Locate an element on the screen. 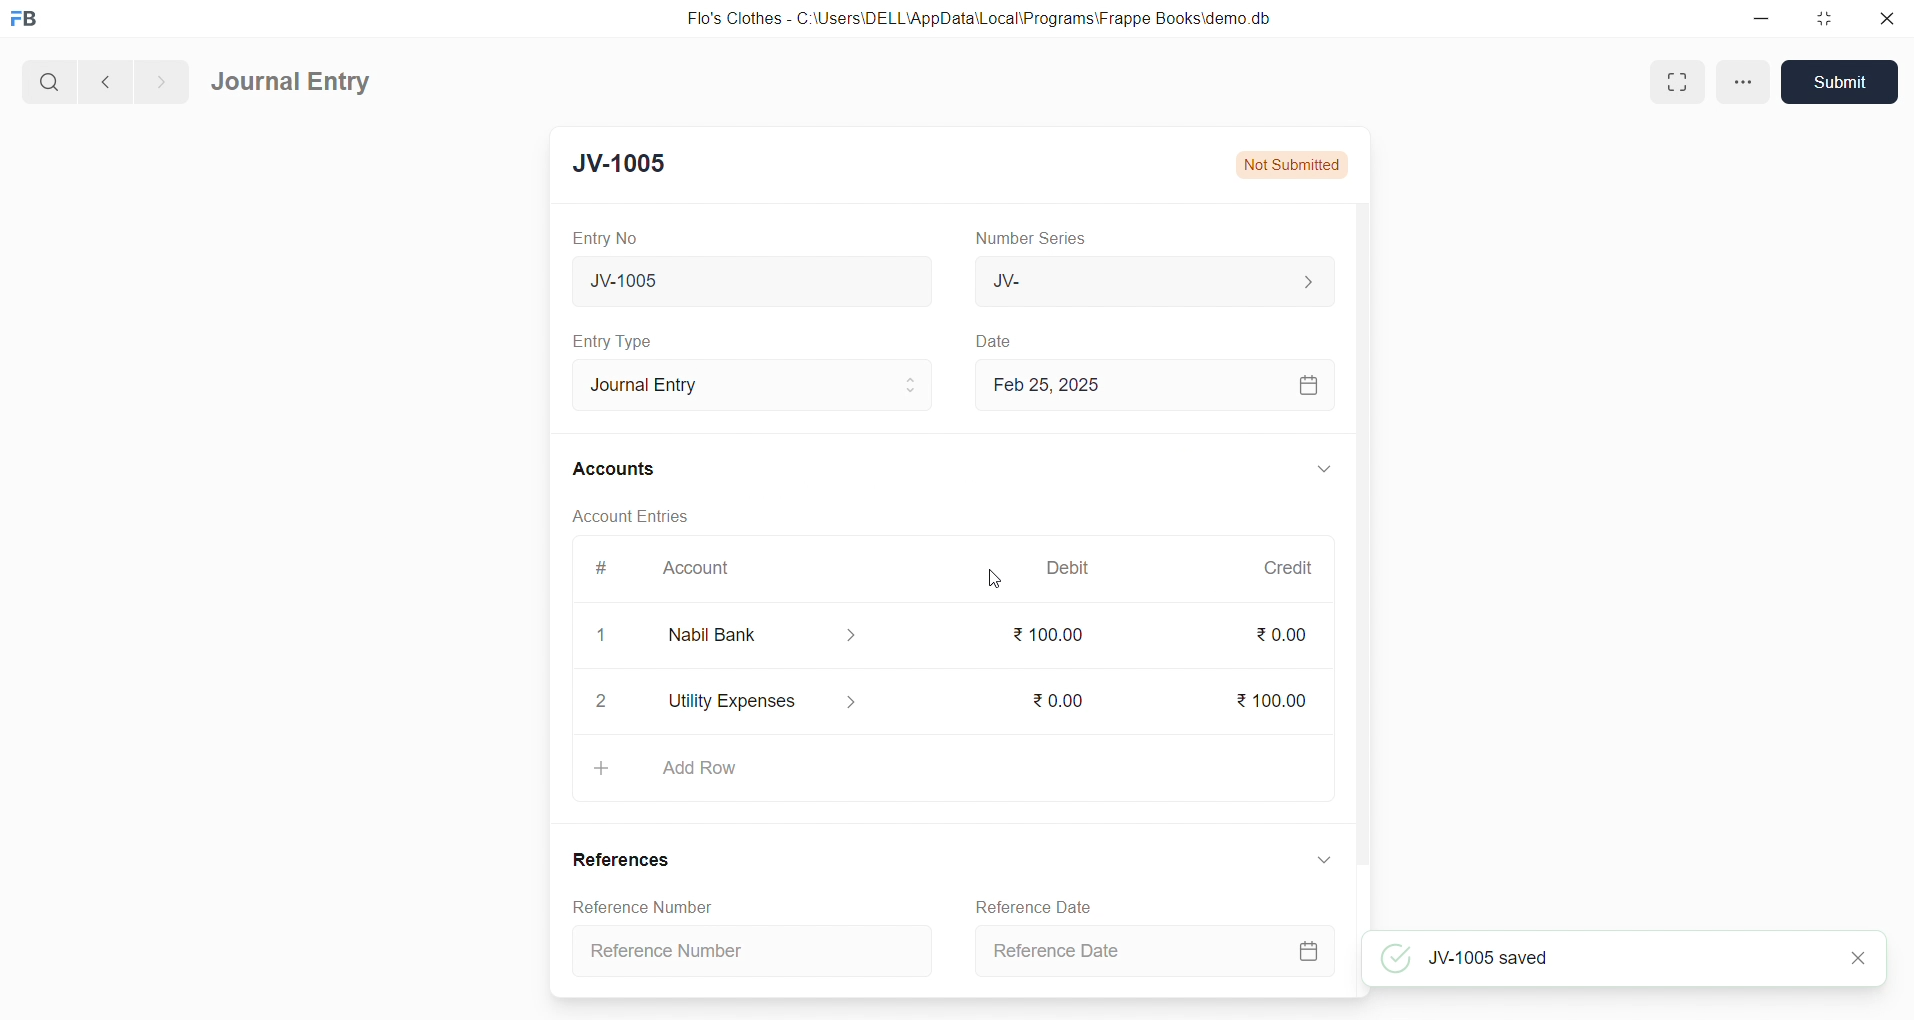  References is located at coordinates (621, 860).